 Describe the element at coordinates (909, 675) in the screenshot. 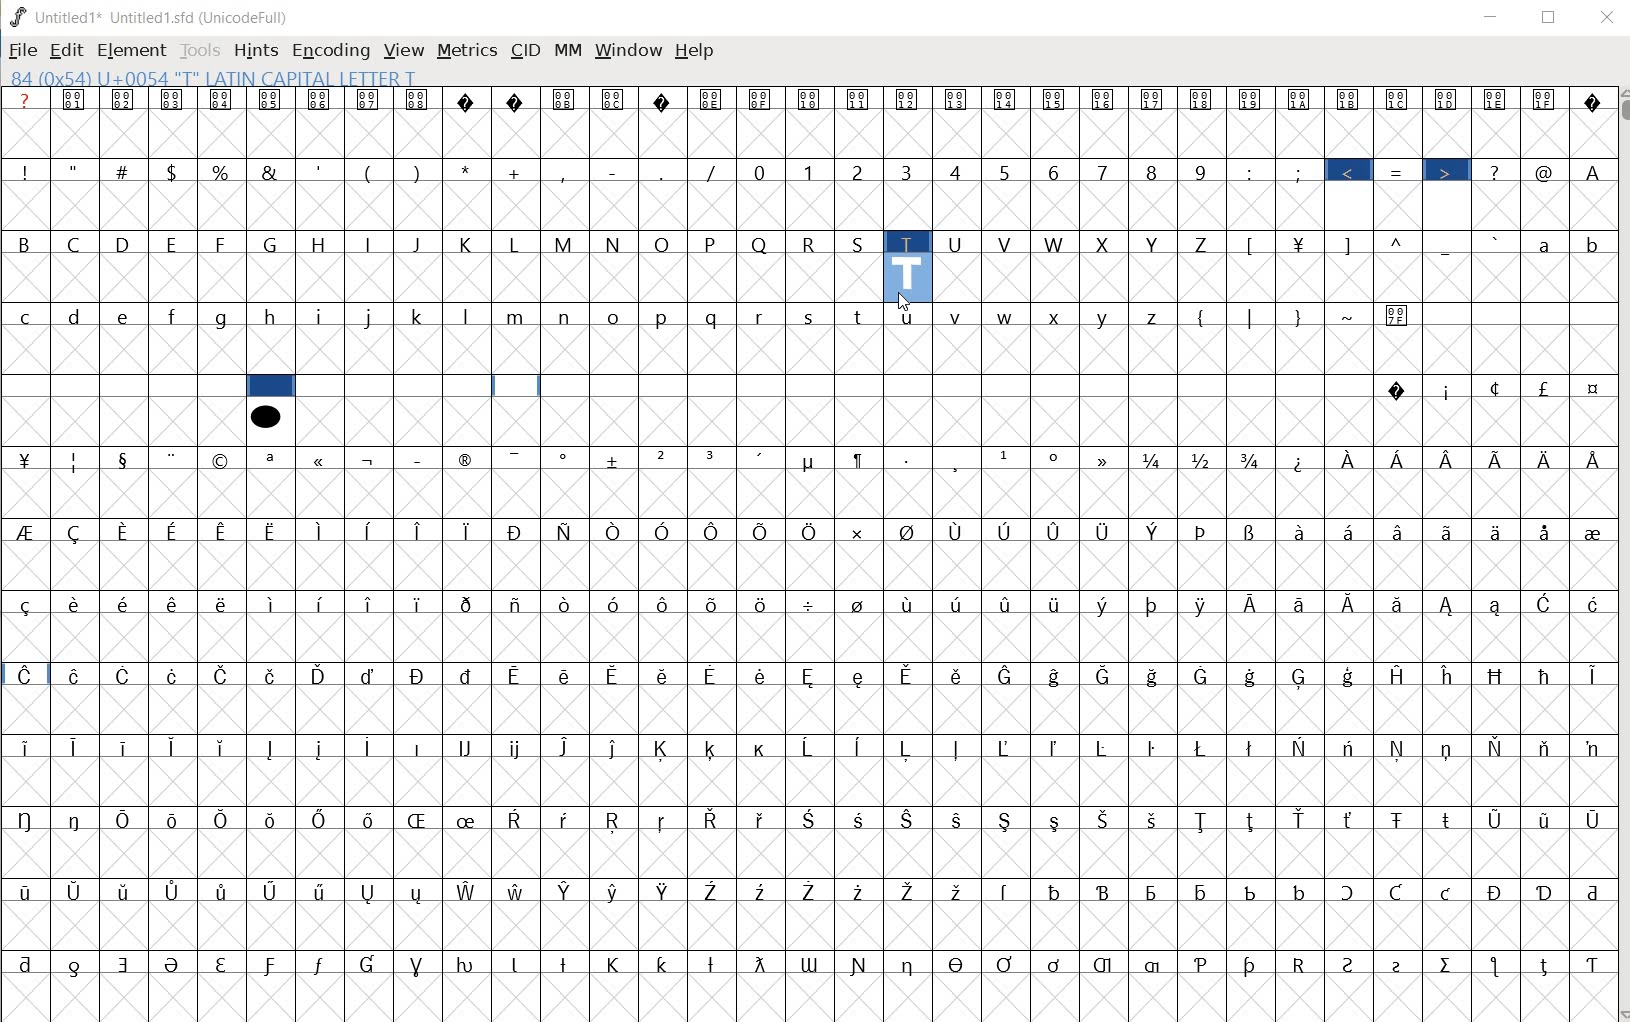

I see `Symbol` at that location.